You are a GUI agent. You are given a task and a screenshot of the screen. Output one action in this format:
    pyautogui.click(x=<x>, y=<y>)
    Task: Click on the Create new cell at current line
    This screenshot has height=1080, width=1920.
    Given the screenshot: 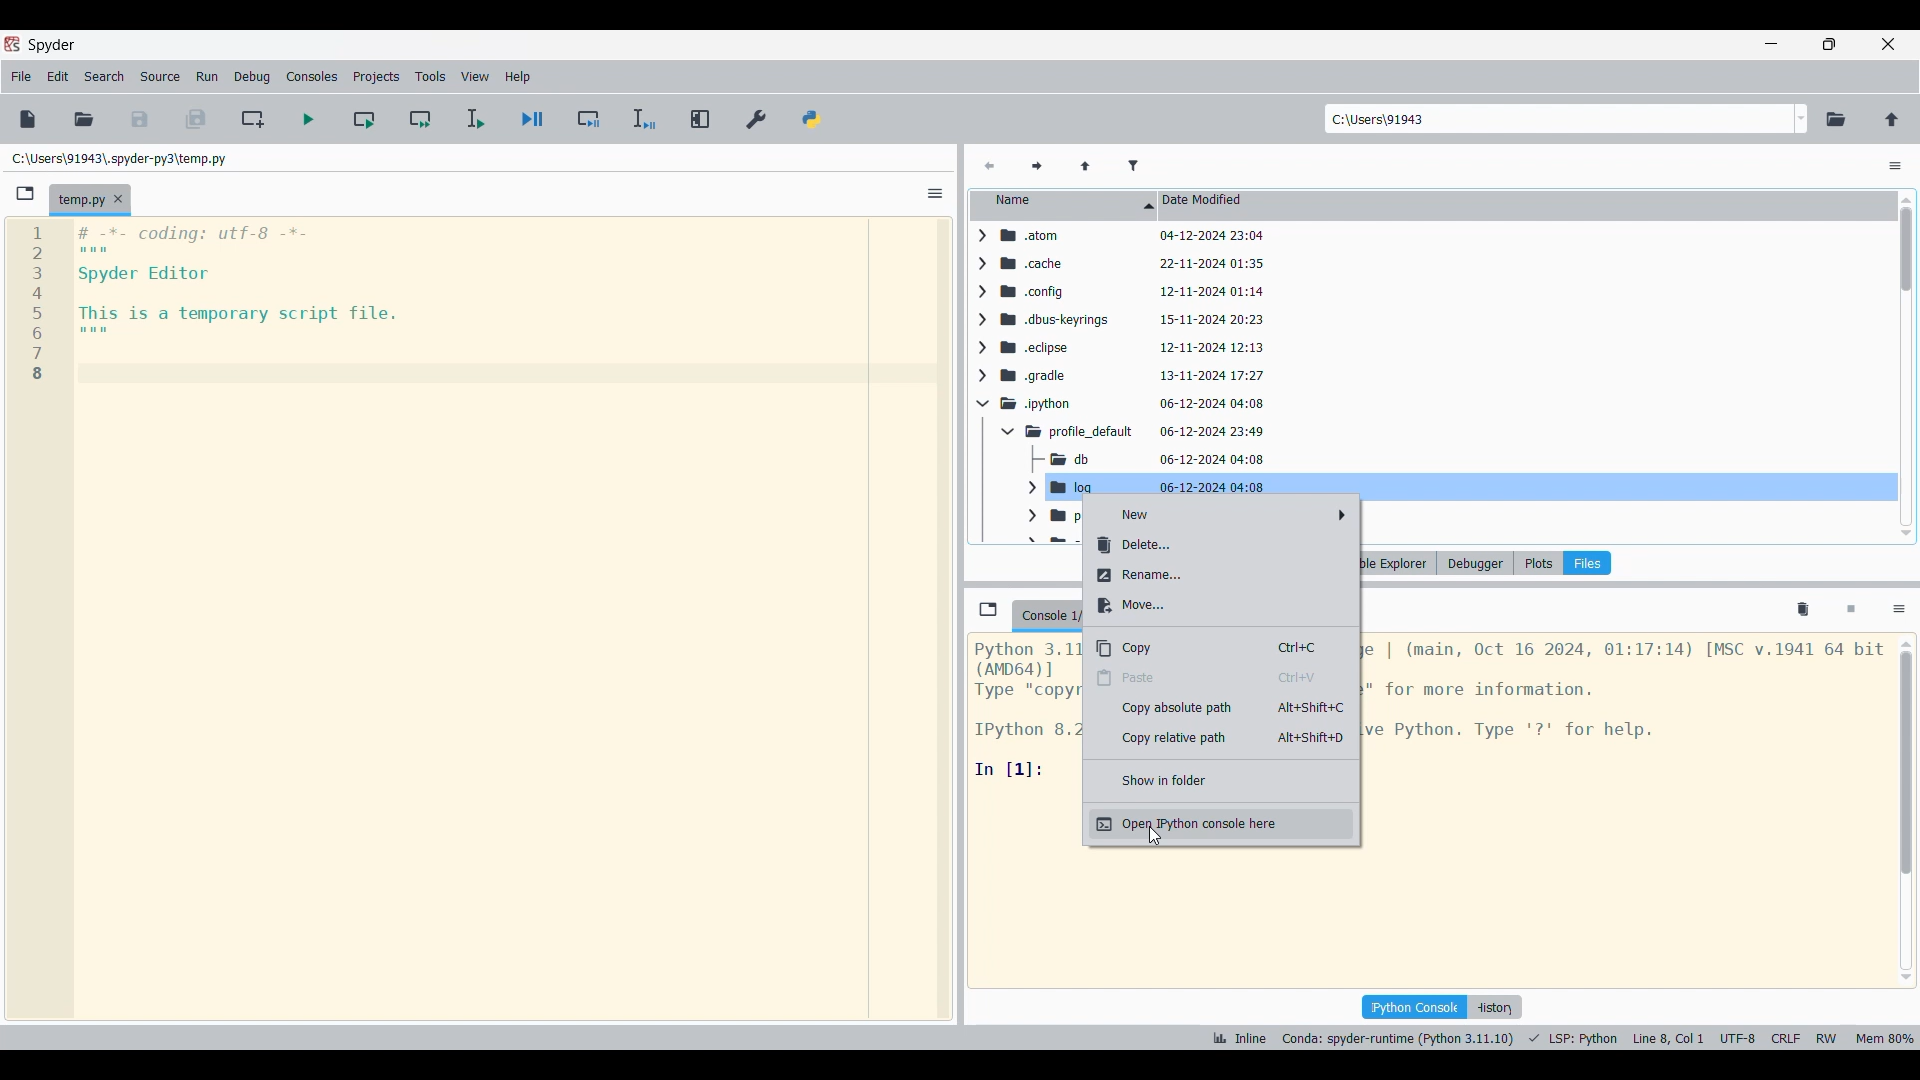 What is the action you would take?
    pyautogui.click(x=251, y=119)
    